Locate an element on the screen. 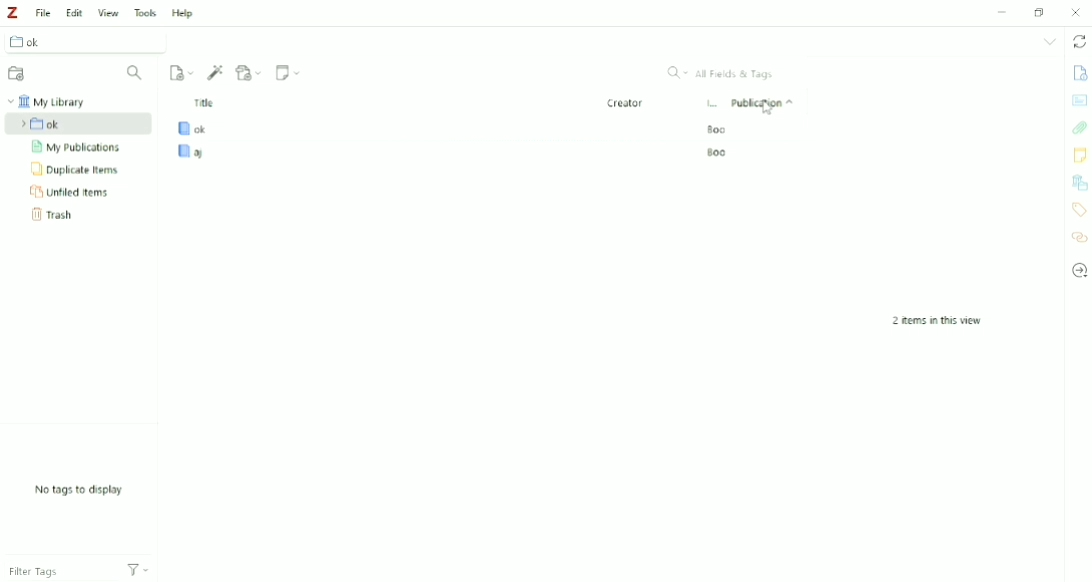 The image size is (1092, 582). Tags is located at coordinates (1080, 210).